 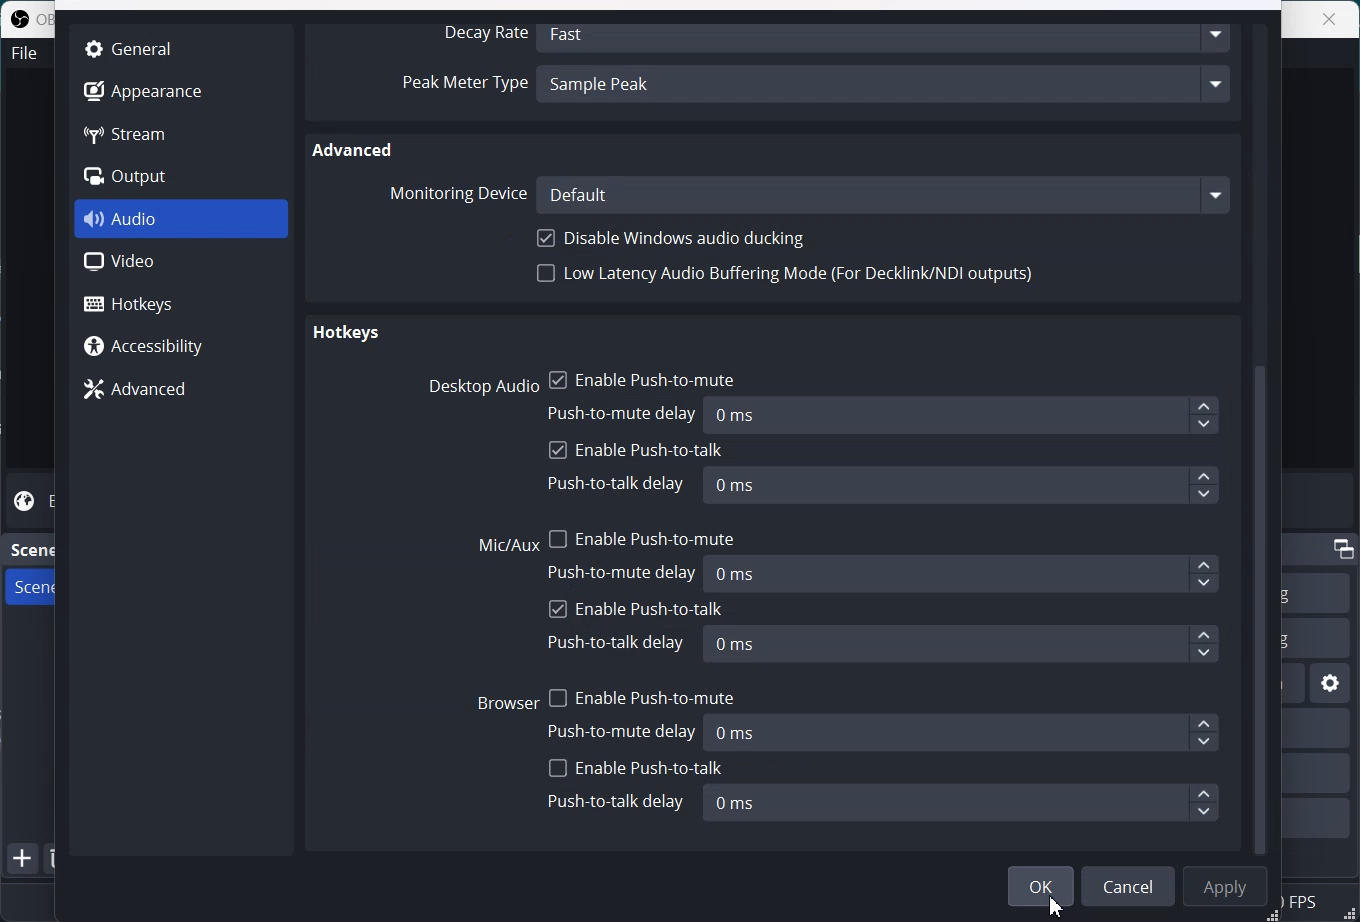 What do you see at coordinates (963, 645) in the screenshot?
I see `0 ms` at bounding box center [963, 645].